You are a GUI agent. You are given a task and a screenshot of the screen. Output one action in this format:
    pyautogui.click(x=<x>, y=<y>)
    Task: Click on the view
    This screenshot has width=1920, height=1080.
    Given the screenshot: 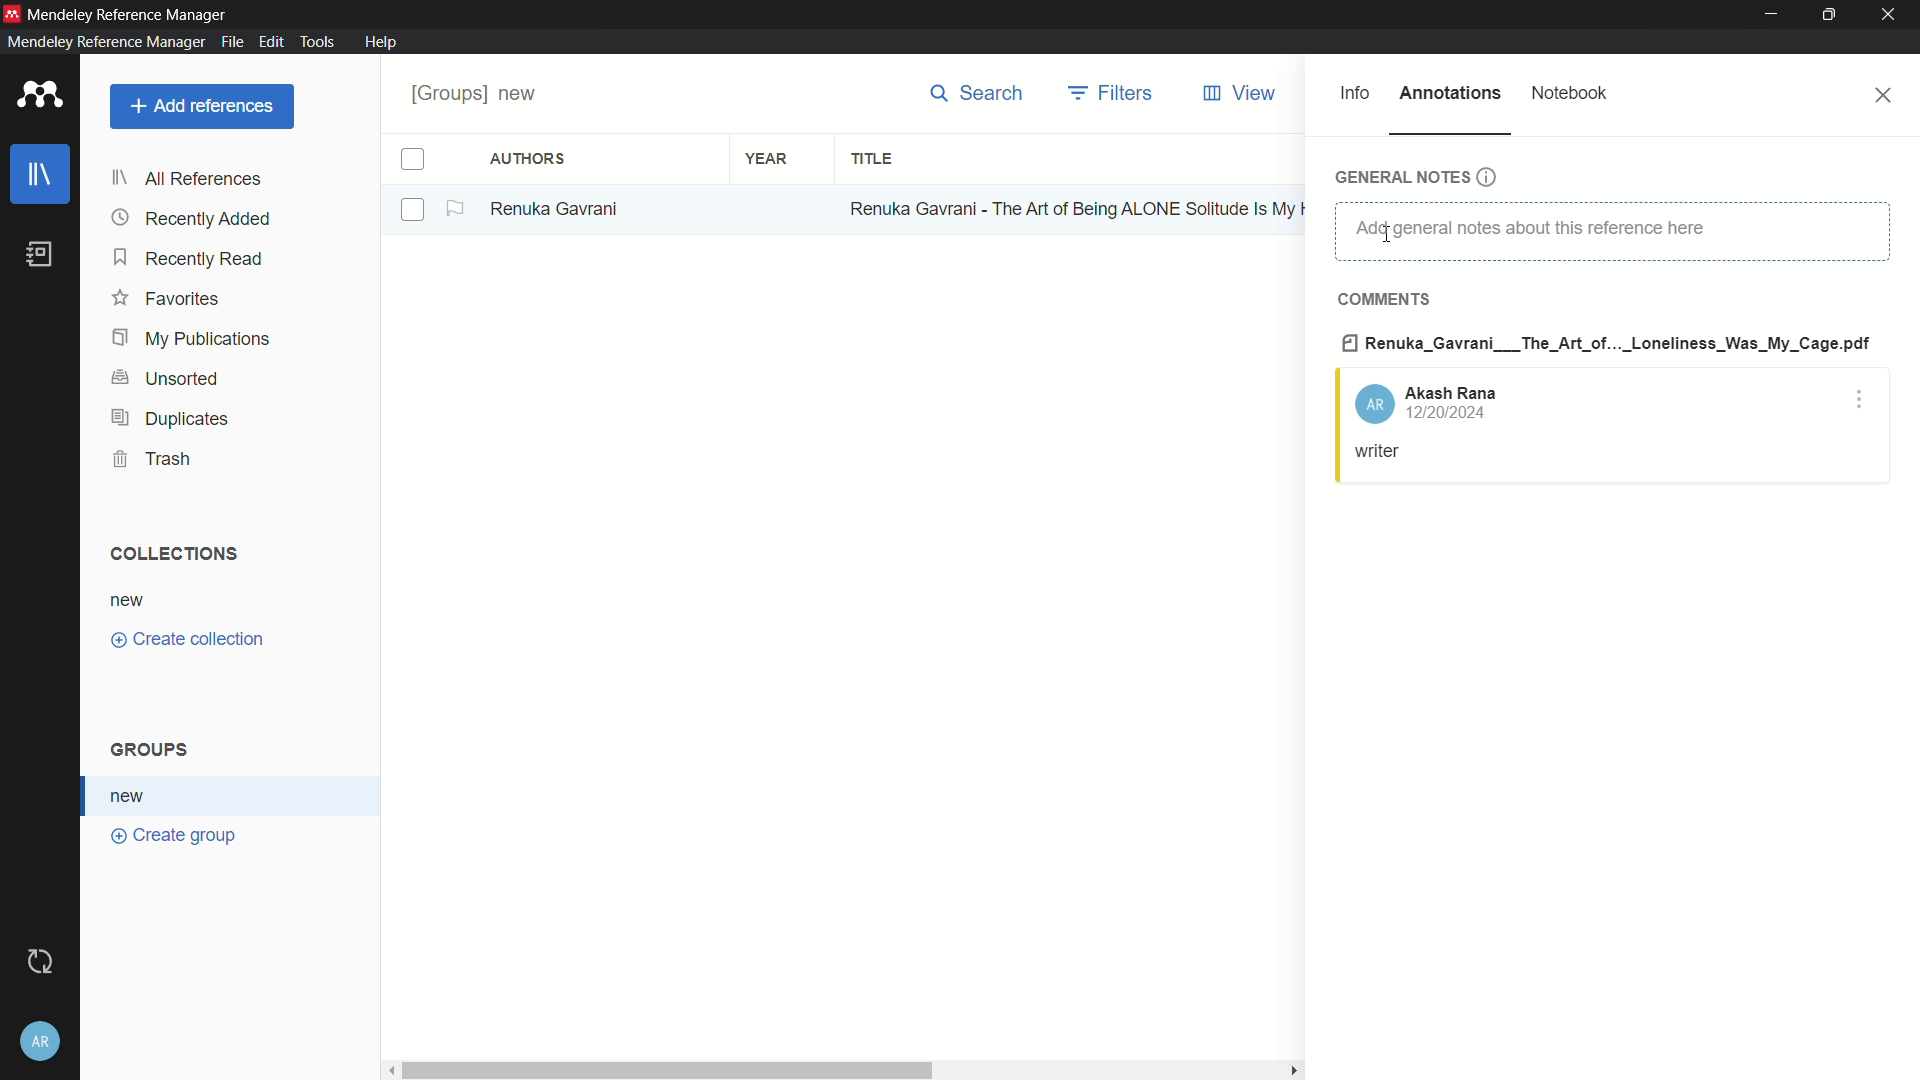 What is the action you would take?
    pyautogui.click(x=1244, y=93)
    